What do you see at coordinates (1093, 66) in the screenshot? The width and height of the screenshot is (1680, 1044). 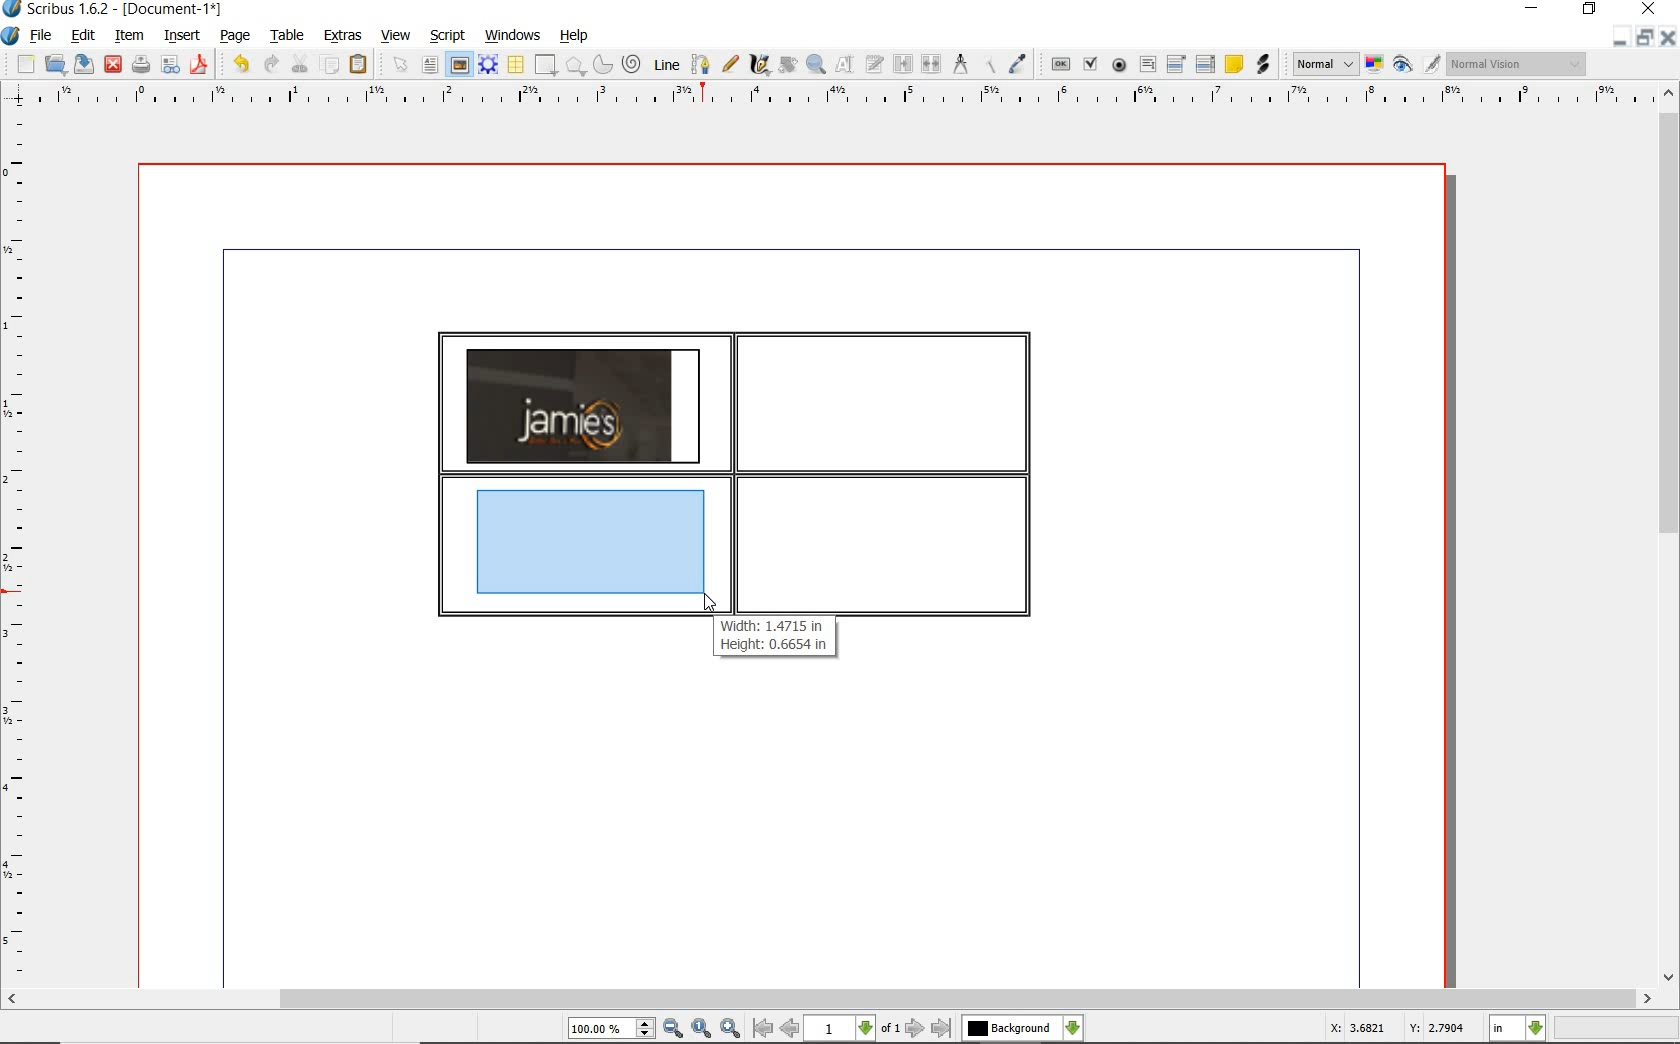 I see `pdf check box` at bounding box center [1093, 66].